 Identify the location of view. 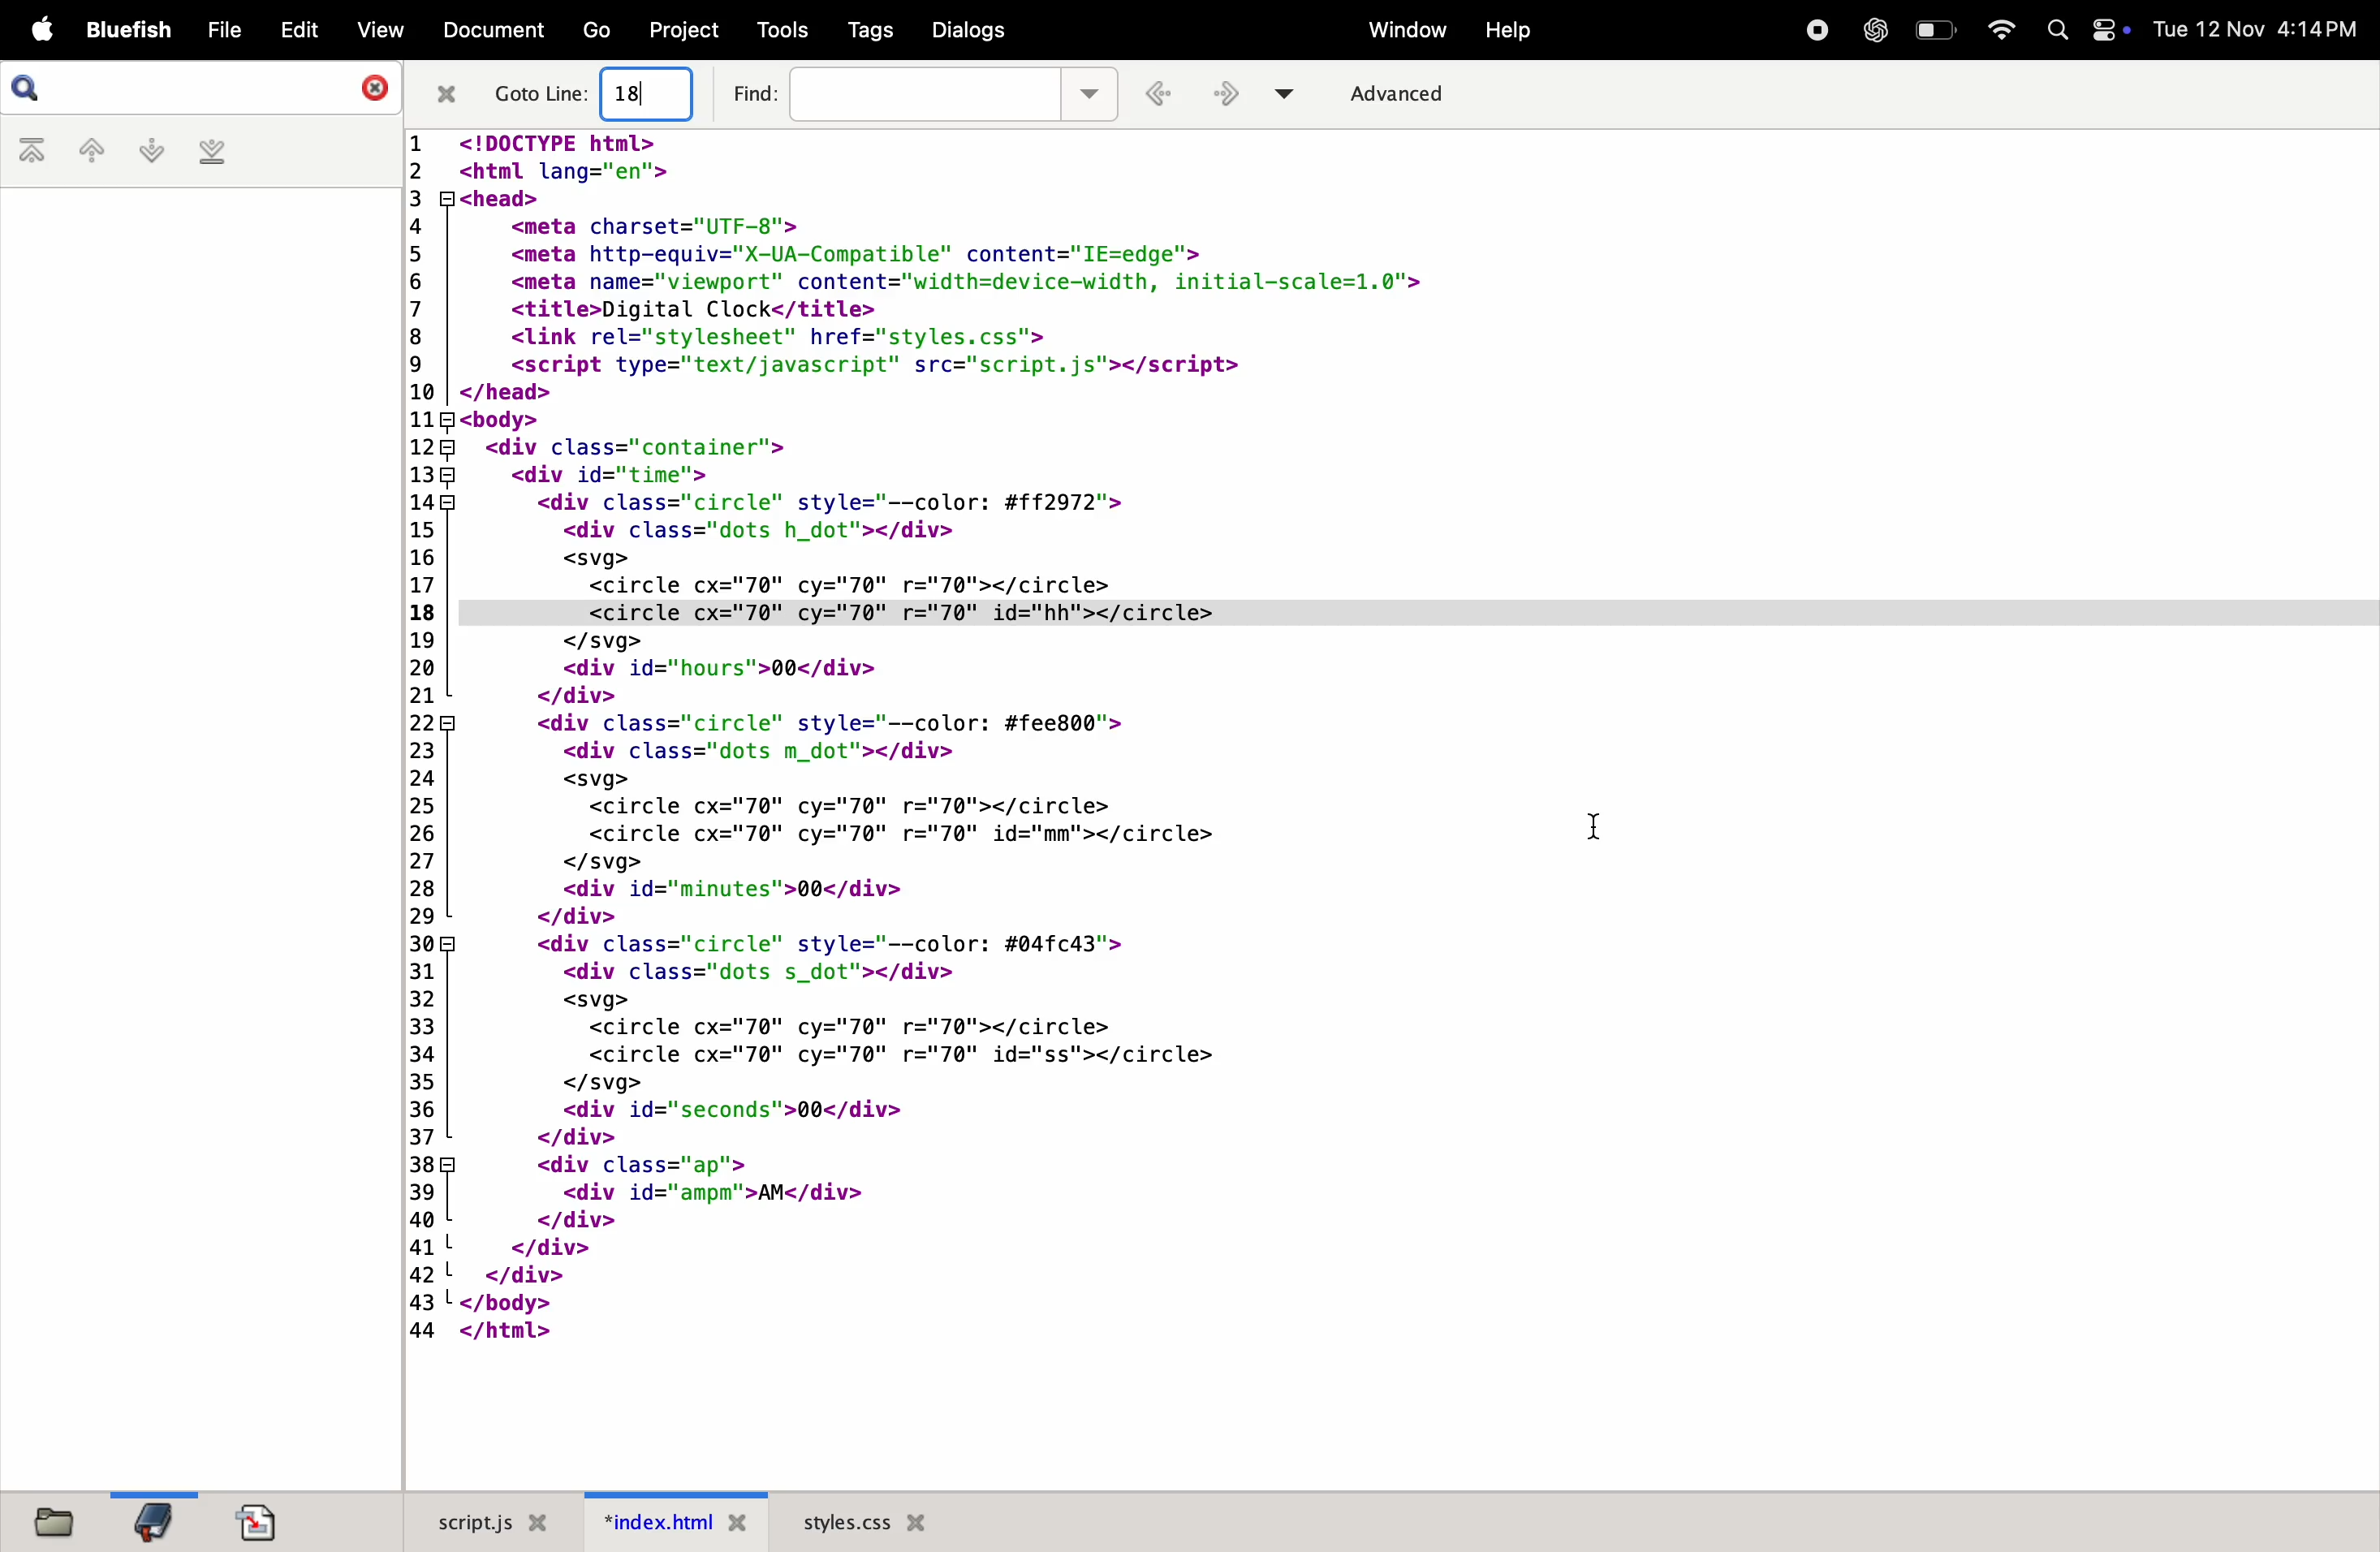
(371, 30).